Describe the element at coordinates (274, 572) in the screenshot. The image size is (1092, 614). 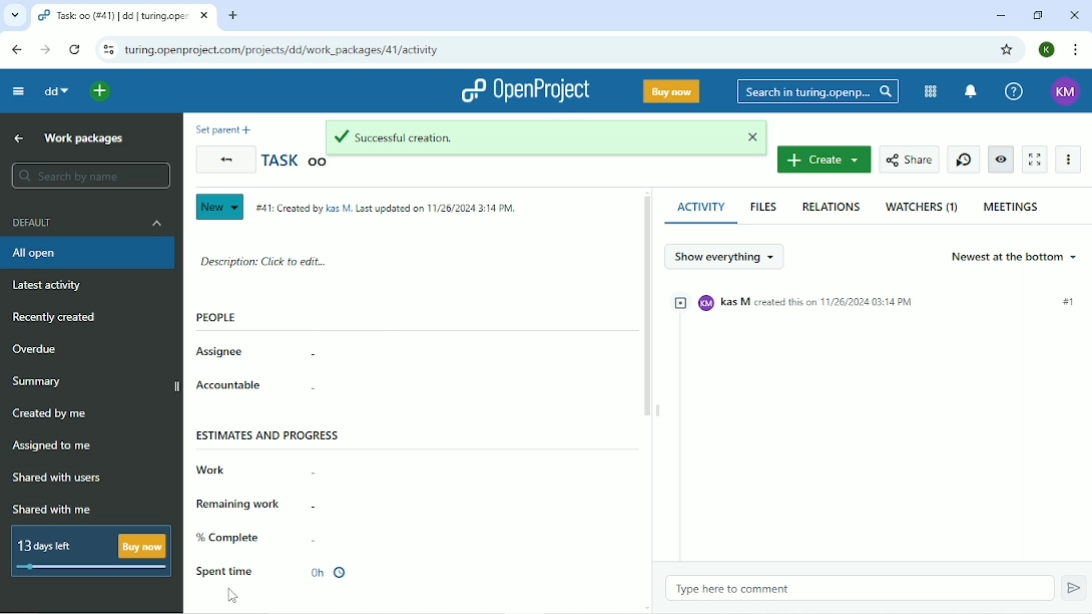
I see `Spent time` at that location.